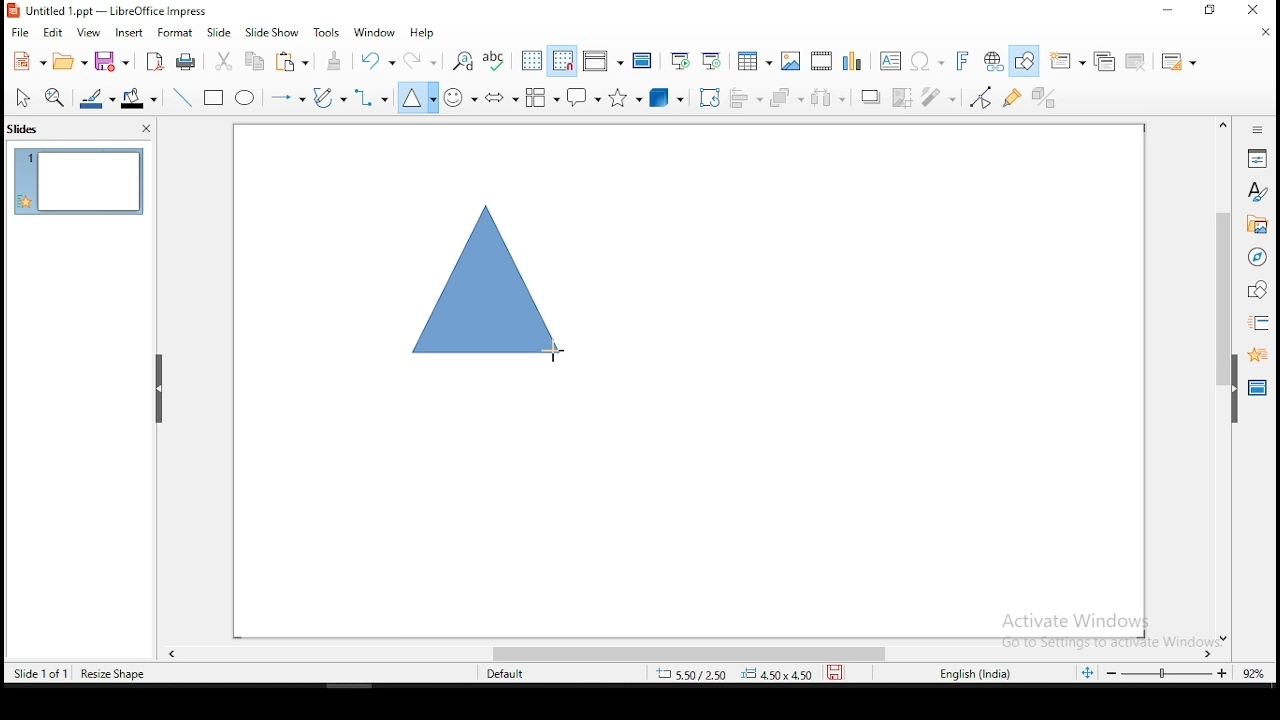 Image resolution: width=1280 pixels, height=720 pixels. I want to click on help, so click(427, 33).